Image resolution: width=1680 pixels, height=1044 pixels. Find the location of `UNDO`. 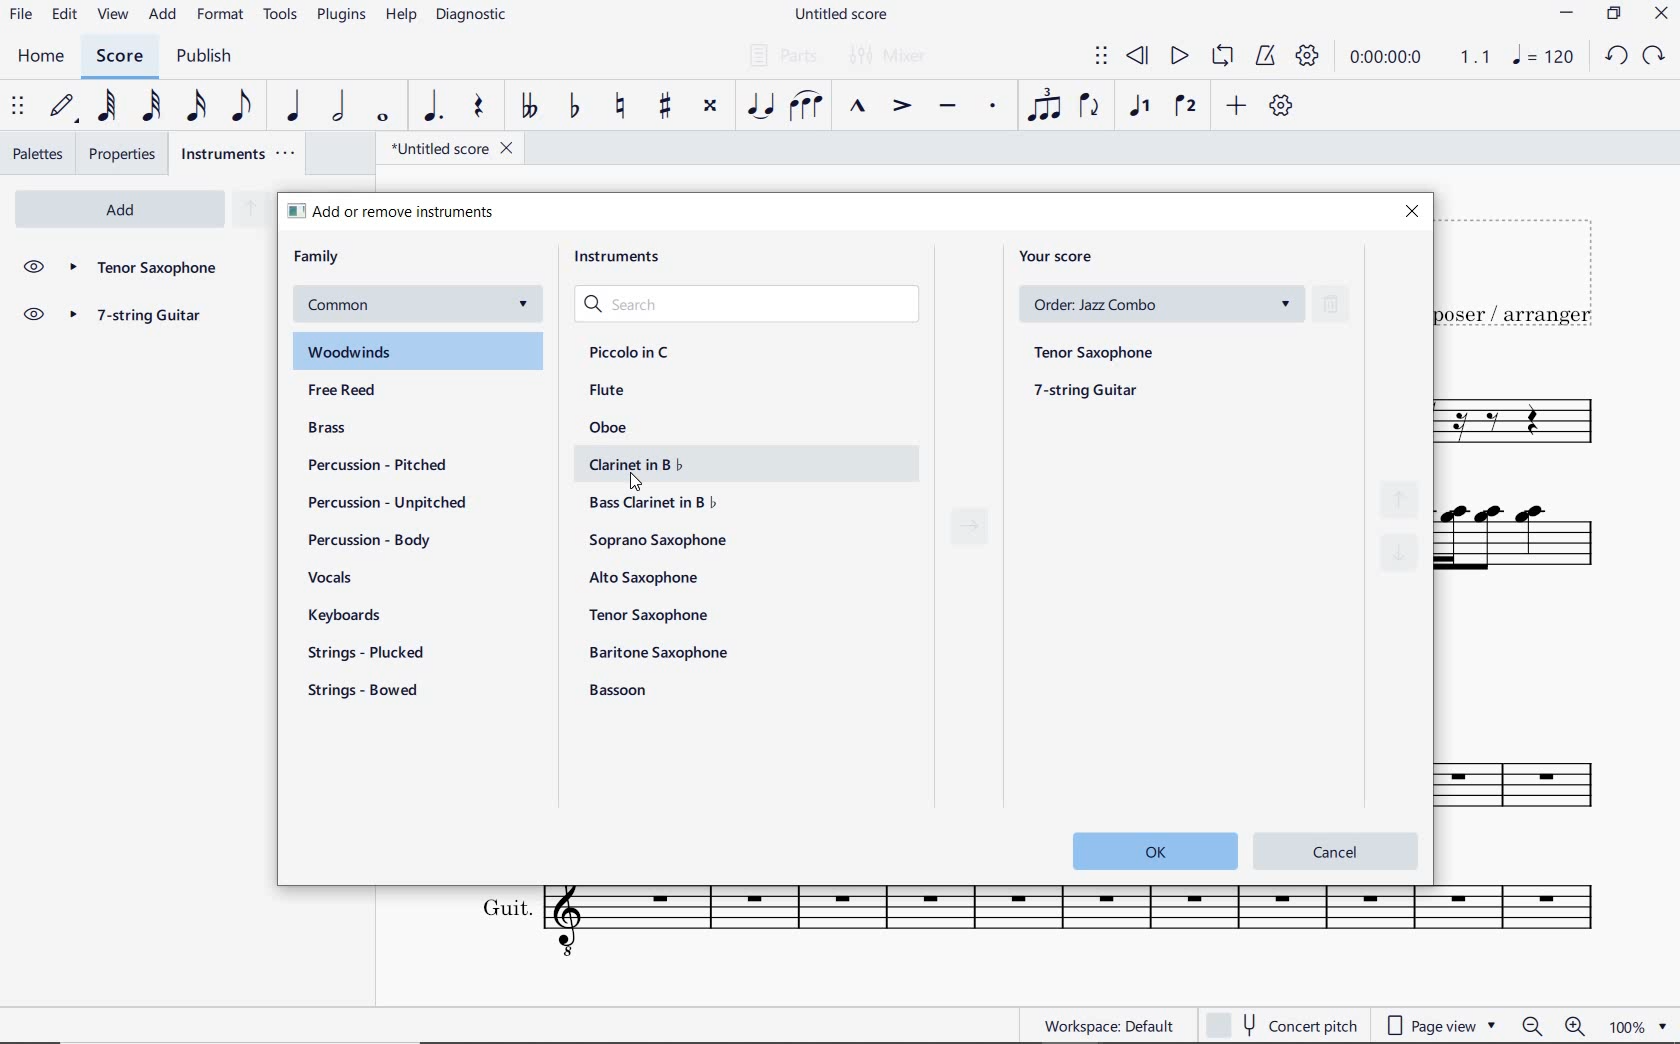

UNDO is located at coordinates (1616, 57).